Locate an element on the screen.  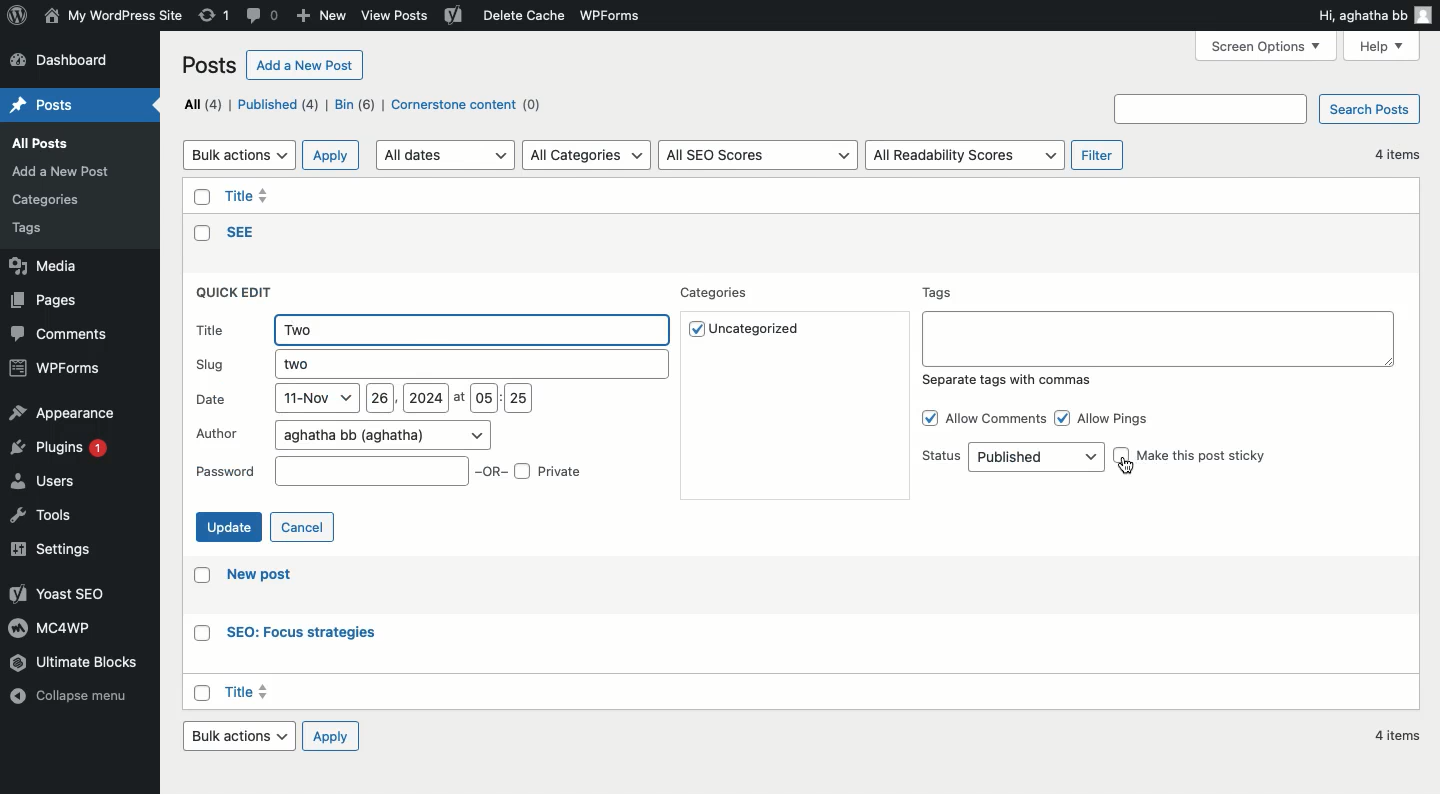
Published is located at coordinates (282, 106).